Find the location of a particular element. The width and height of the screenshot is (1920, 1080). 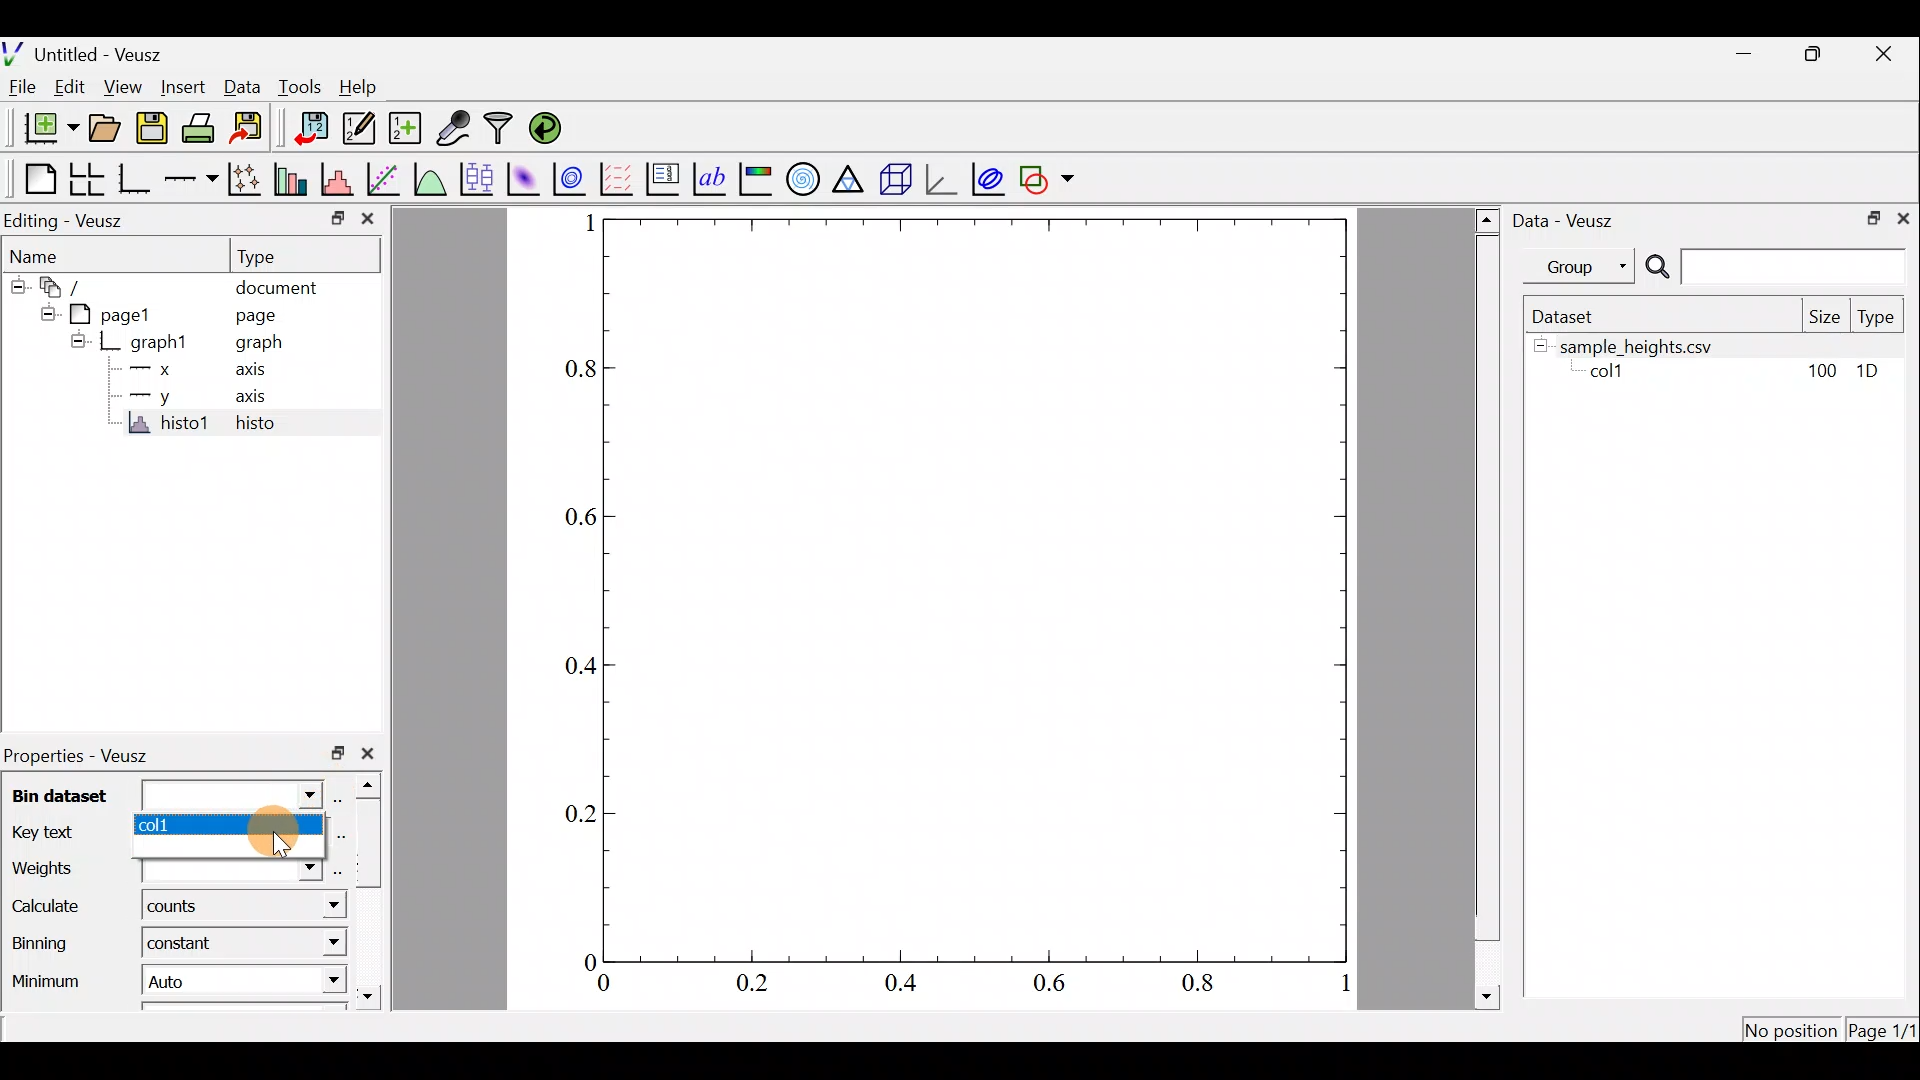

save the document is located at coordinates (151, 129).